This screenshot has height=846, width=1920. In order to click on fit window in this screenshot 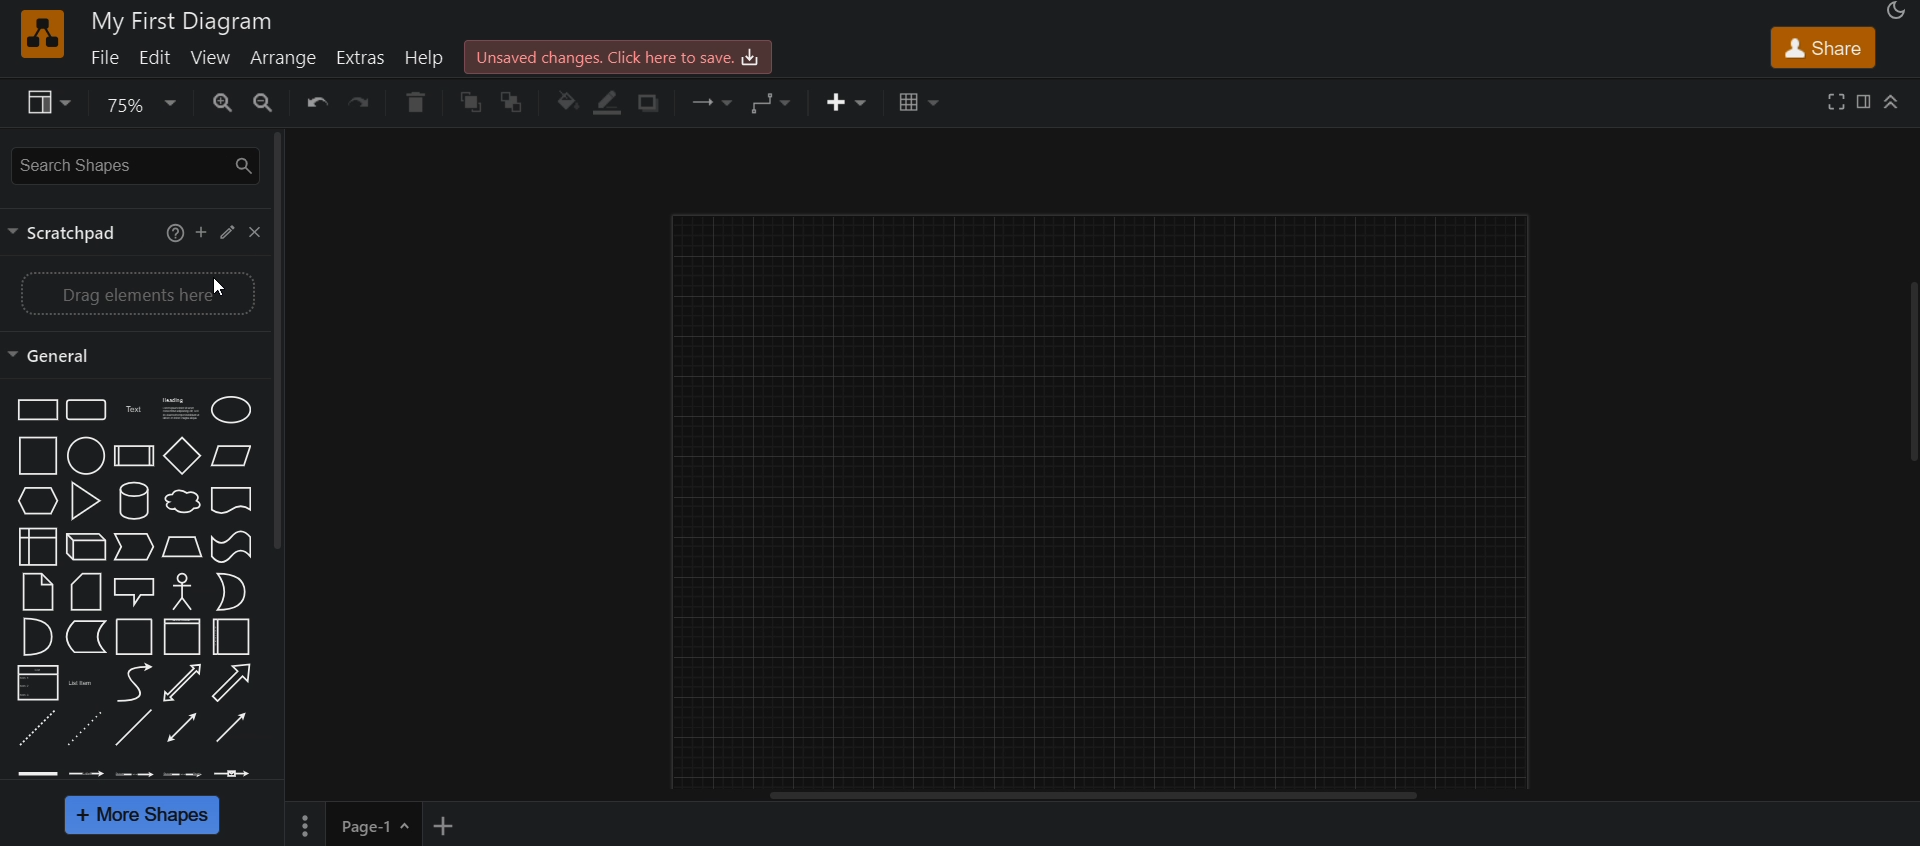, I will do `click(182, 591)`.